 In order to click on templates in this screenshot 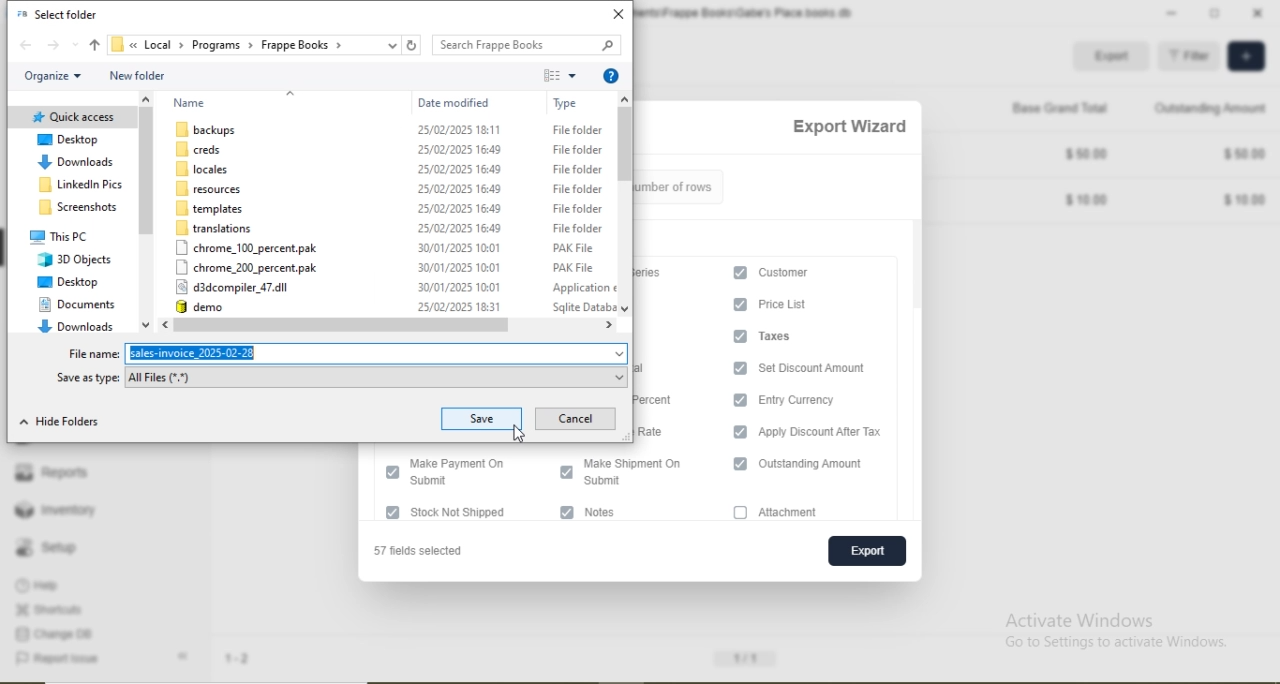, I will do `click(213, 209)`.